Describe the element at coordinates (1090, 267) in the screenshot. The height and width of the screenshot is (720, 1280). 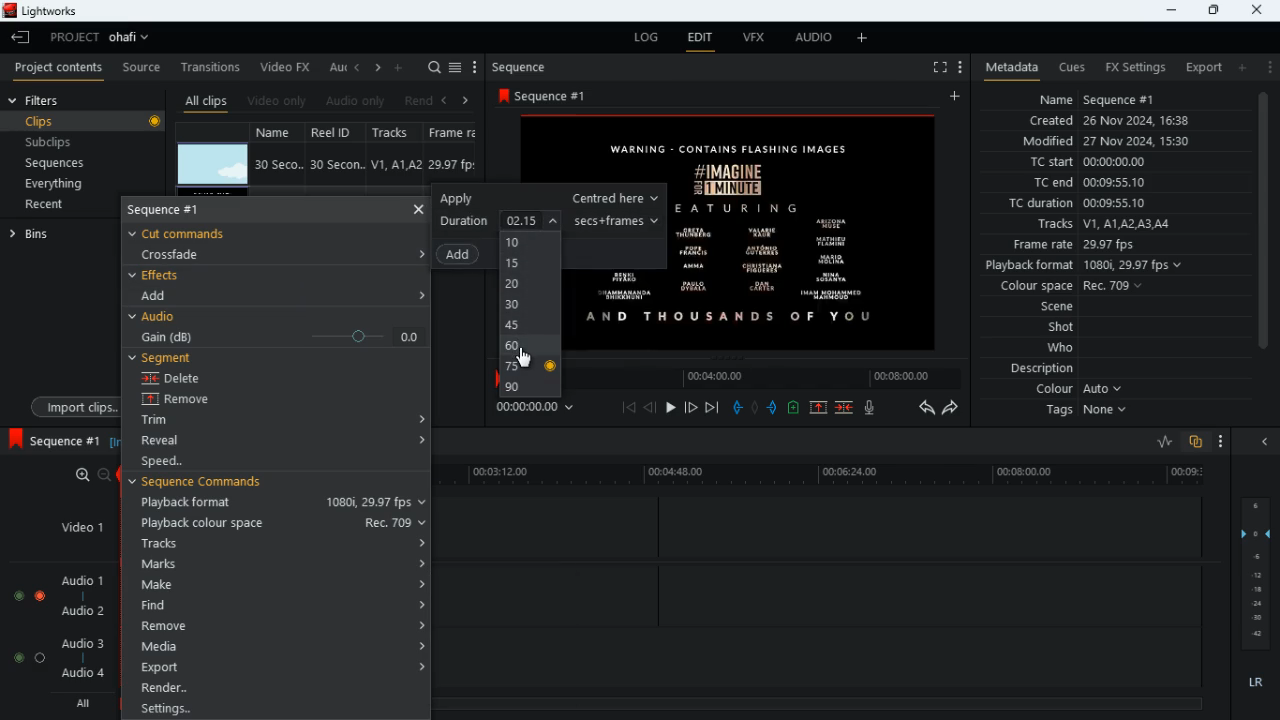
I see `playback format` at that location.